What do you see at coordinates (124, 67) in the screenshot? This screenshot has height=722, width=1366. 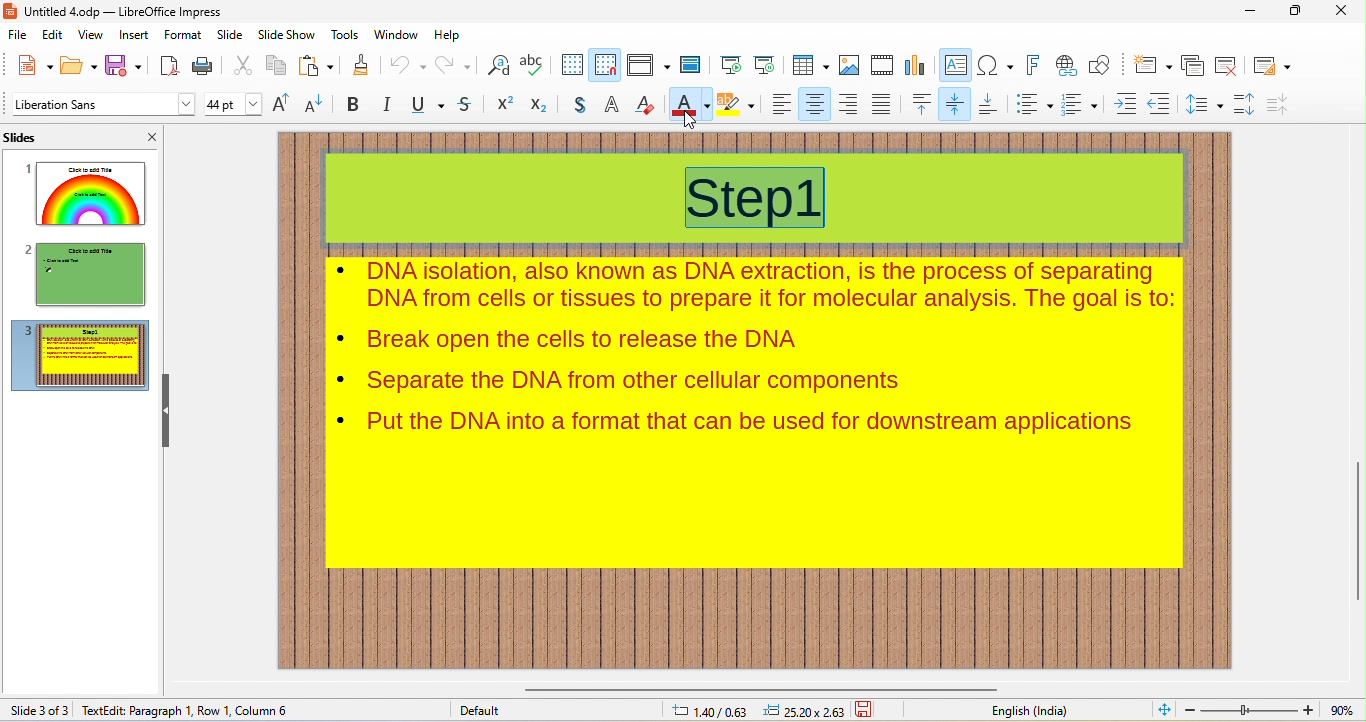 I see `save` at bounding box center [124, 67].